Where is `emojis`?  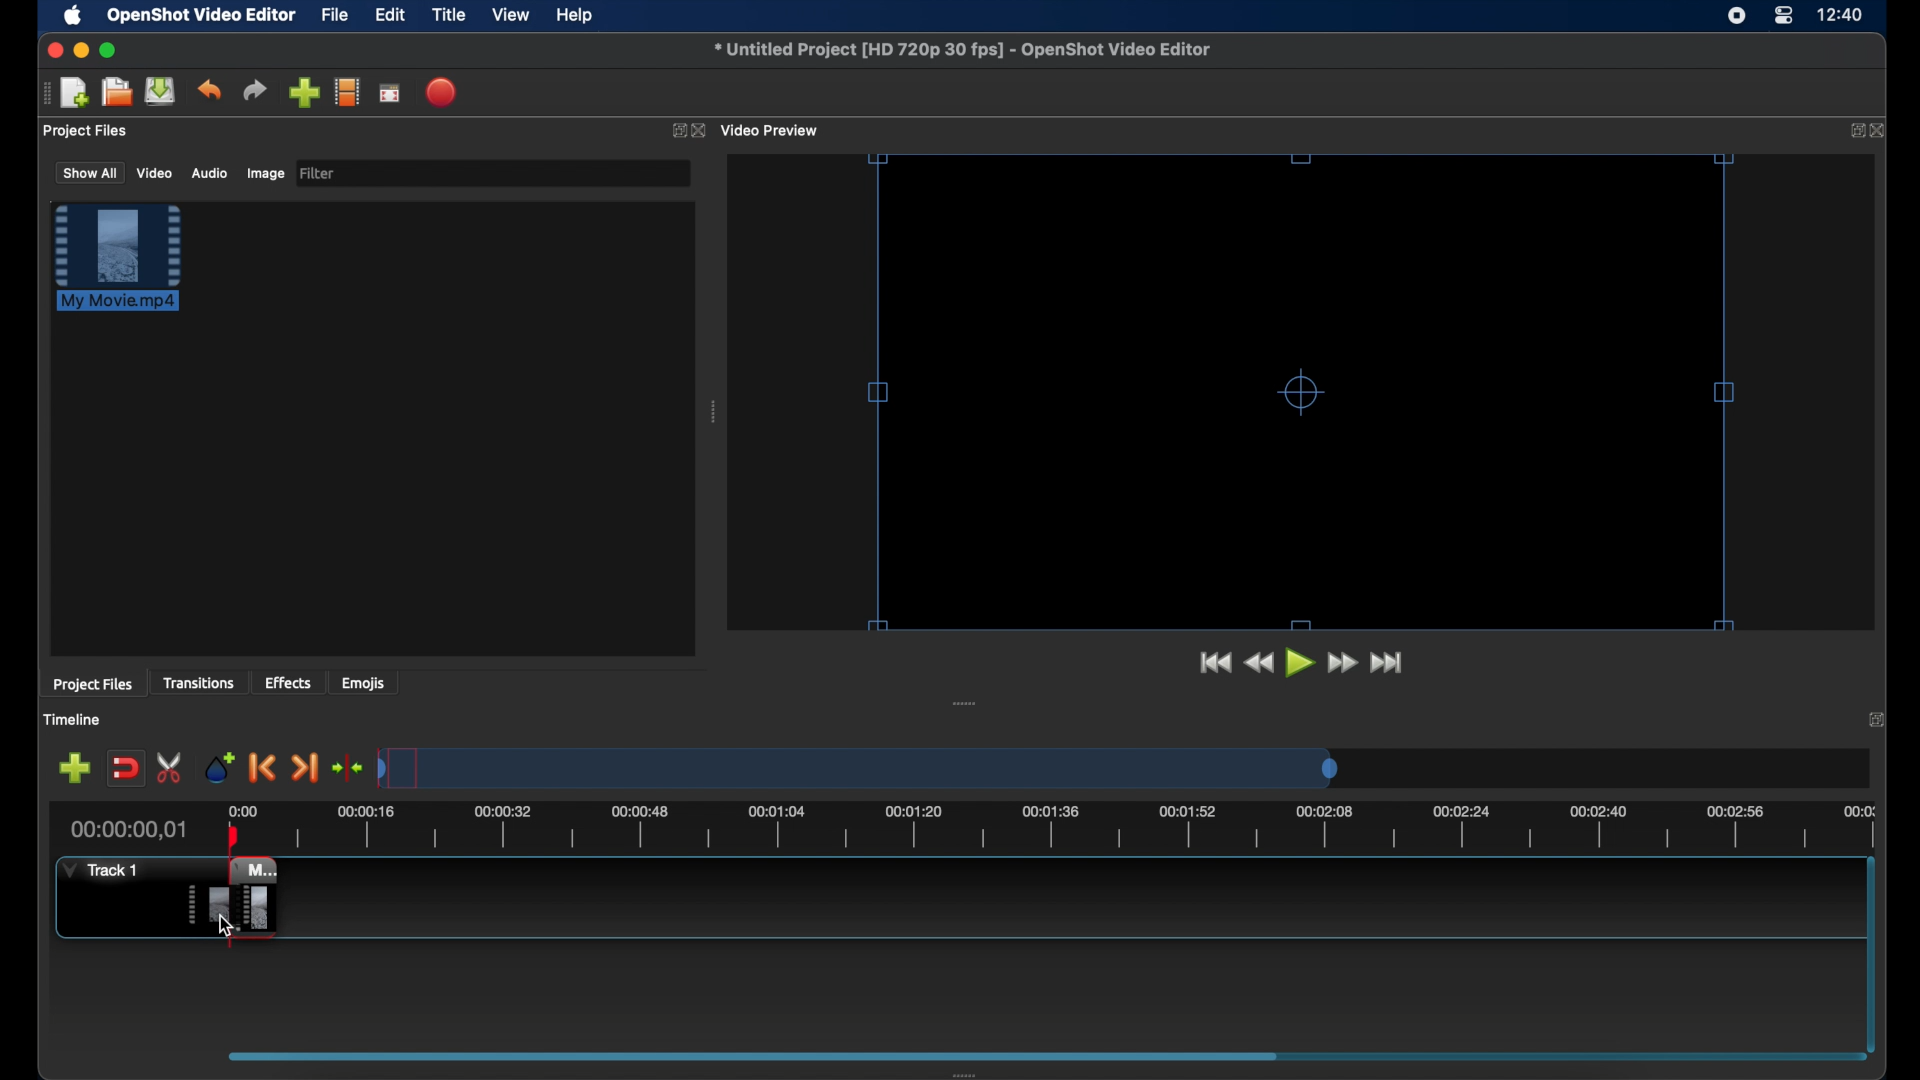
emojis is located at coordinates (365, 684).